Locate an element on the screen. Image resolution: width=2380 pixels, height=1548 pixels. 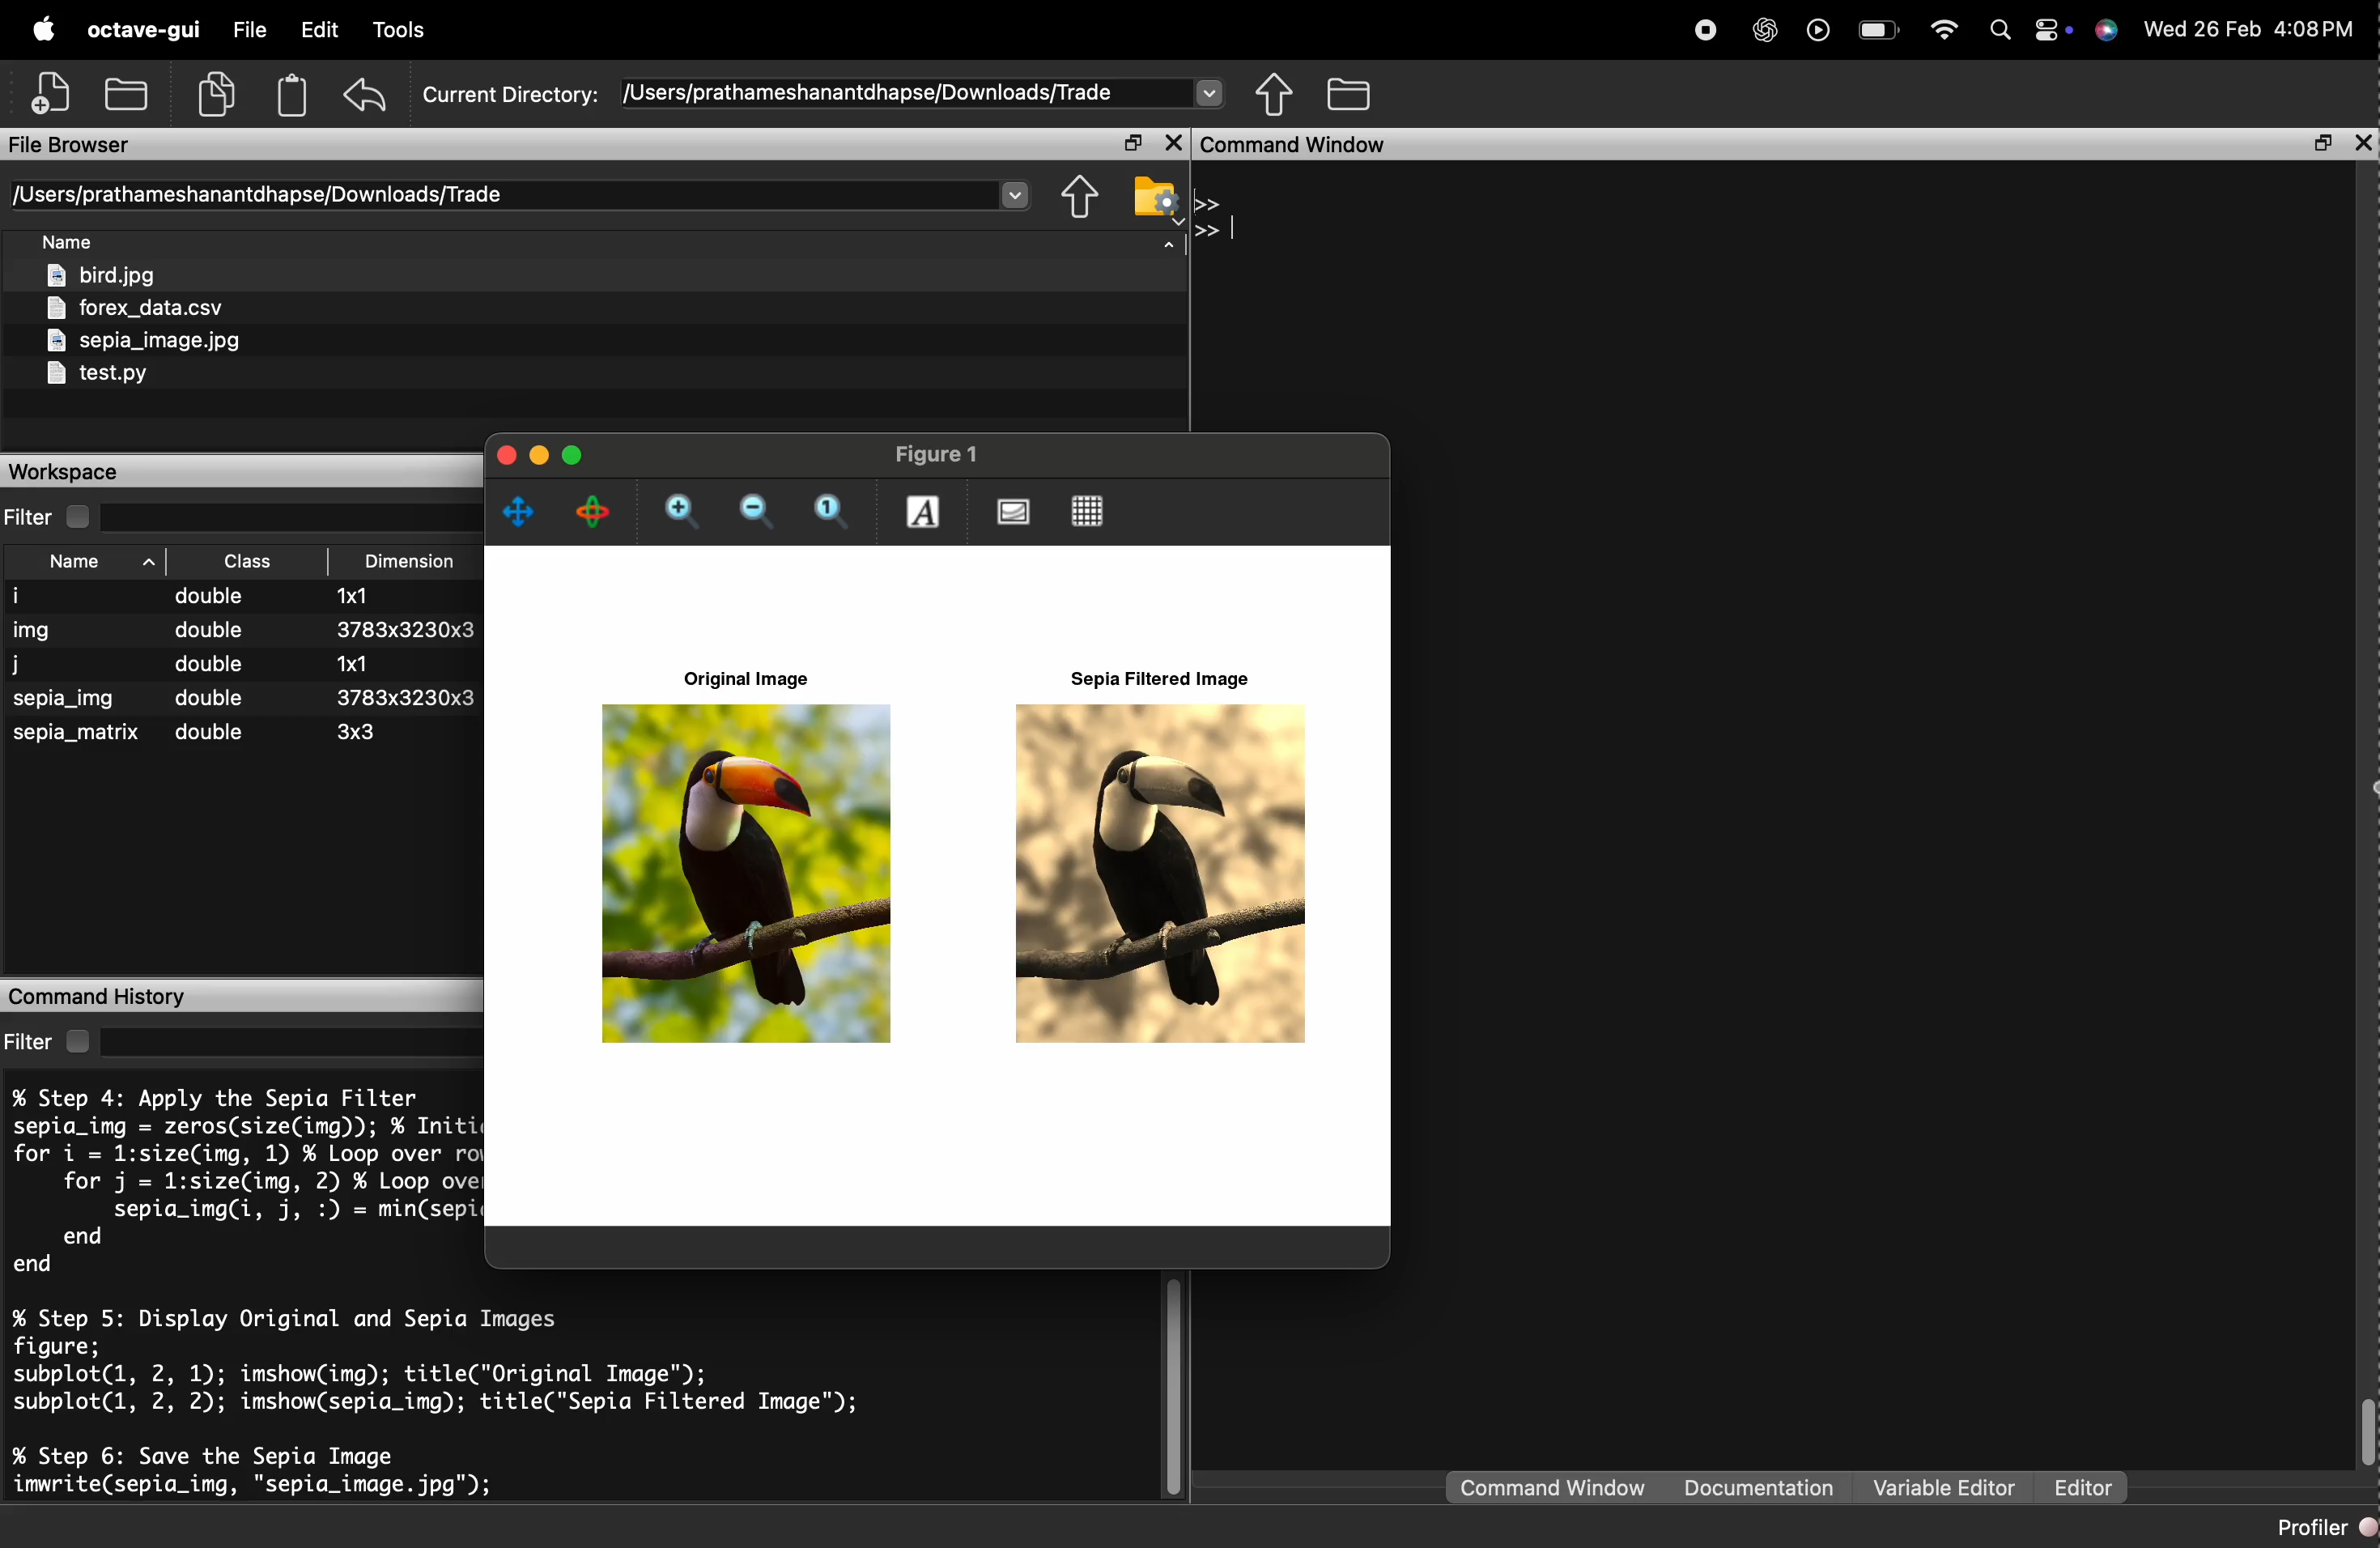
Debug is located at coordinates (405, 30).